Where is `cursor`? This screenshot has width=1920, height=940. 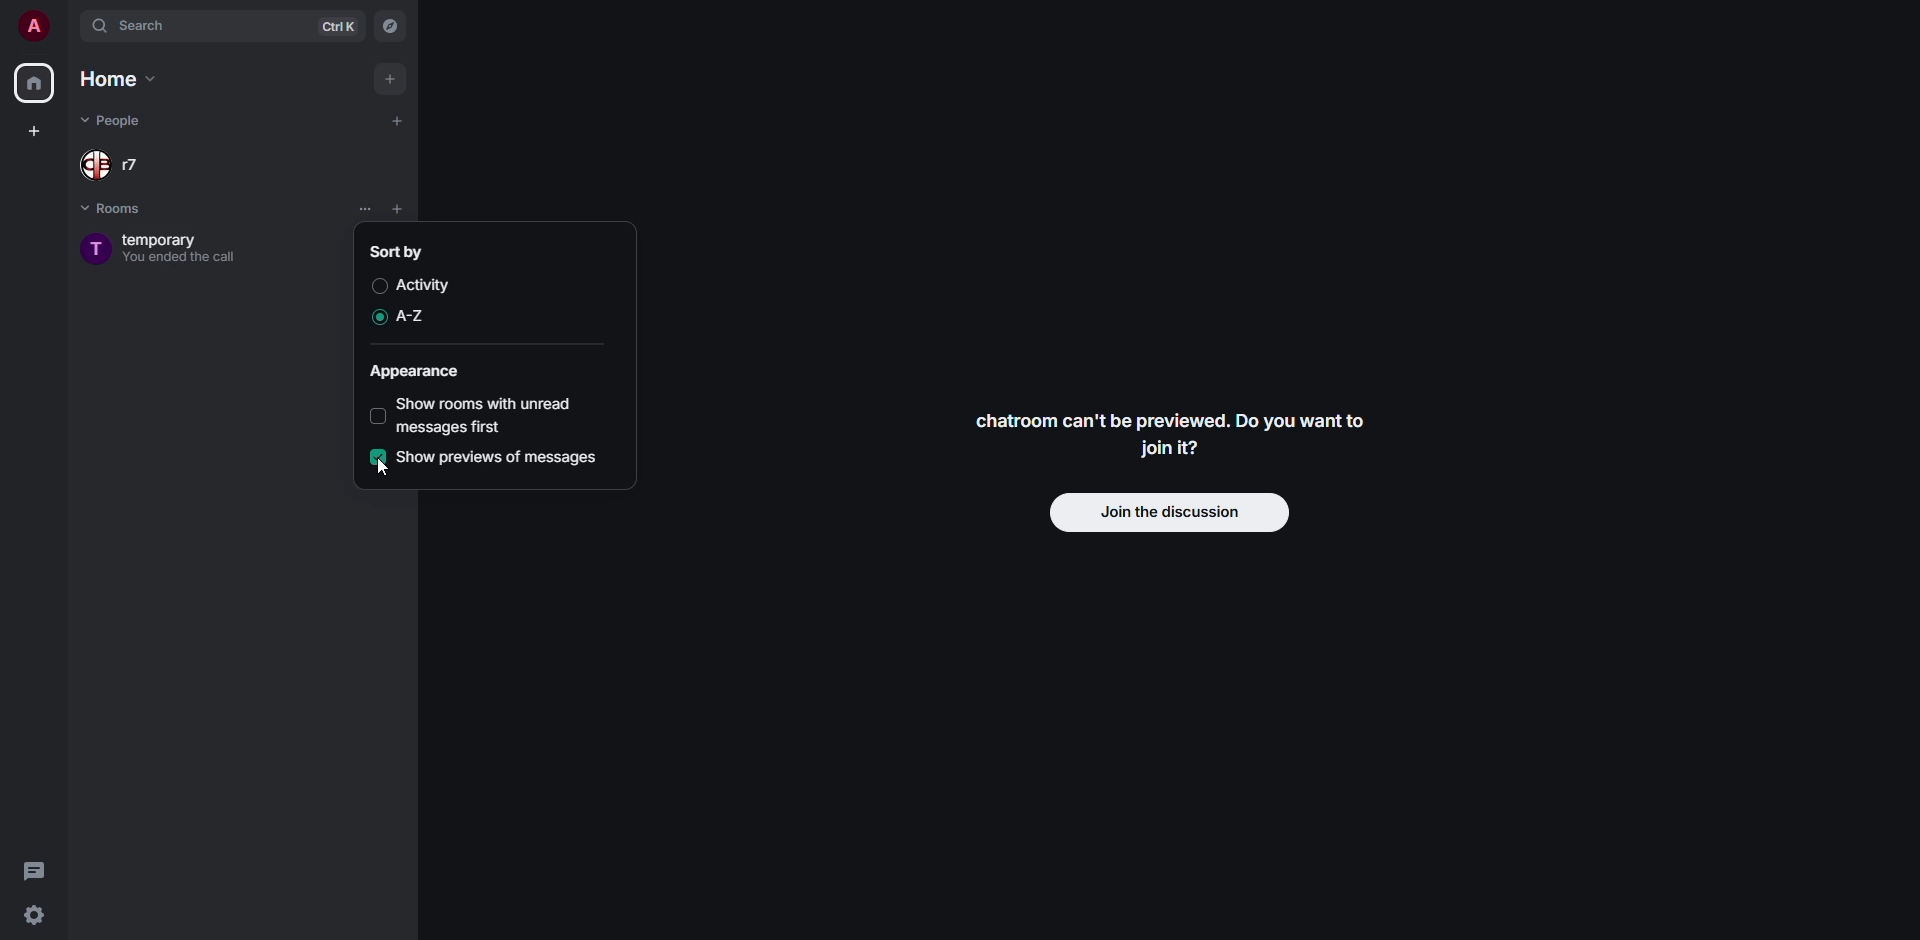
cursor is located at coordinates (377, 475).